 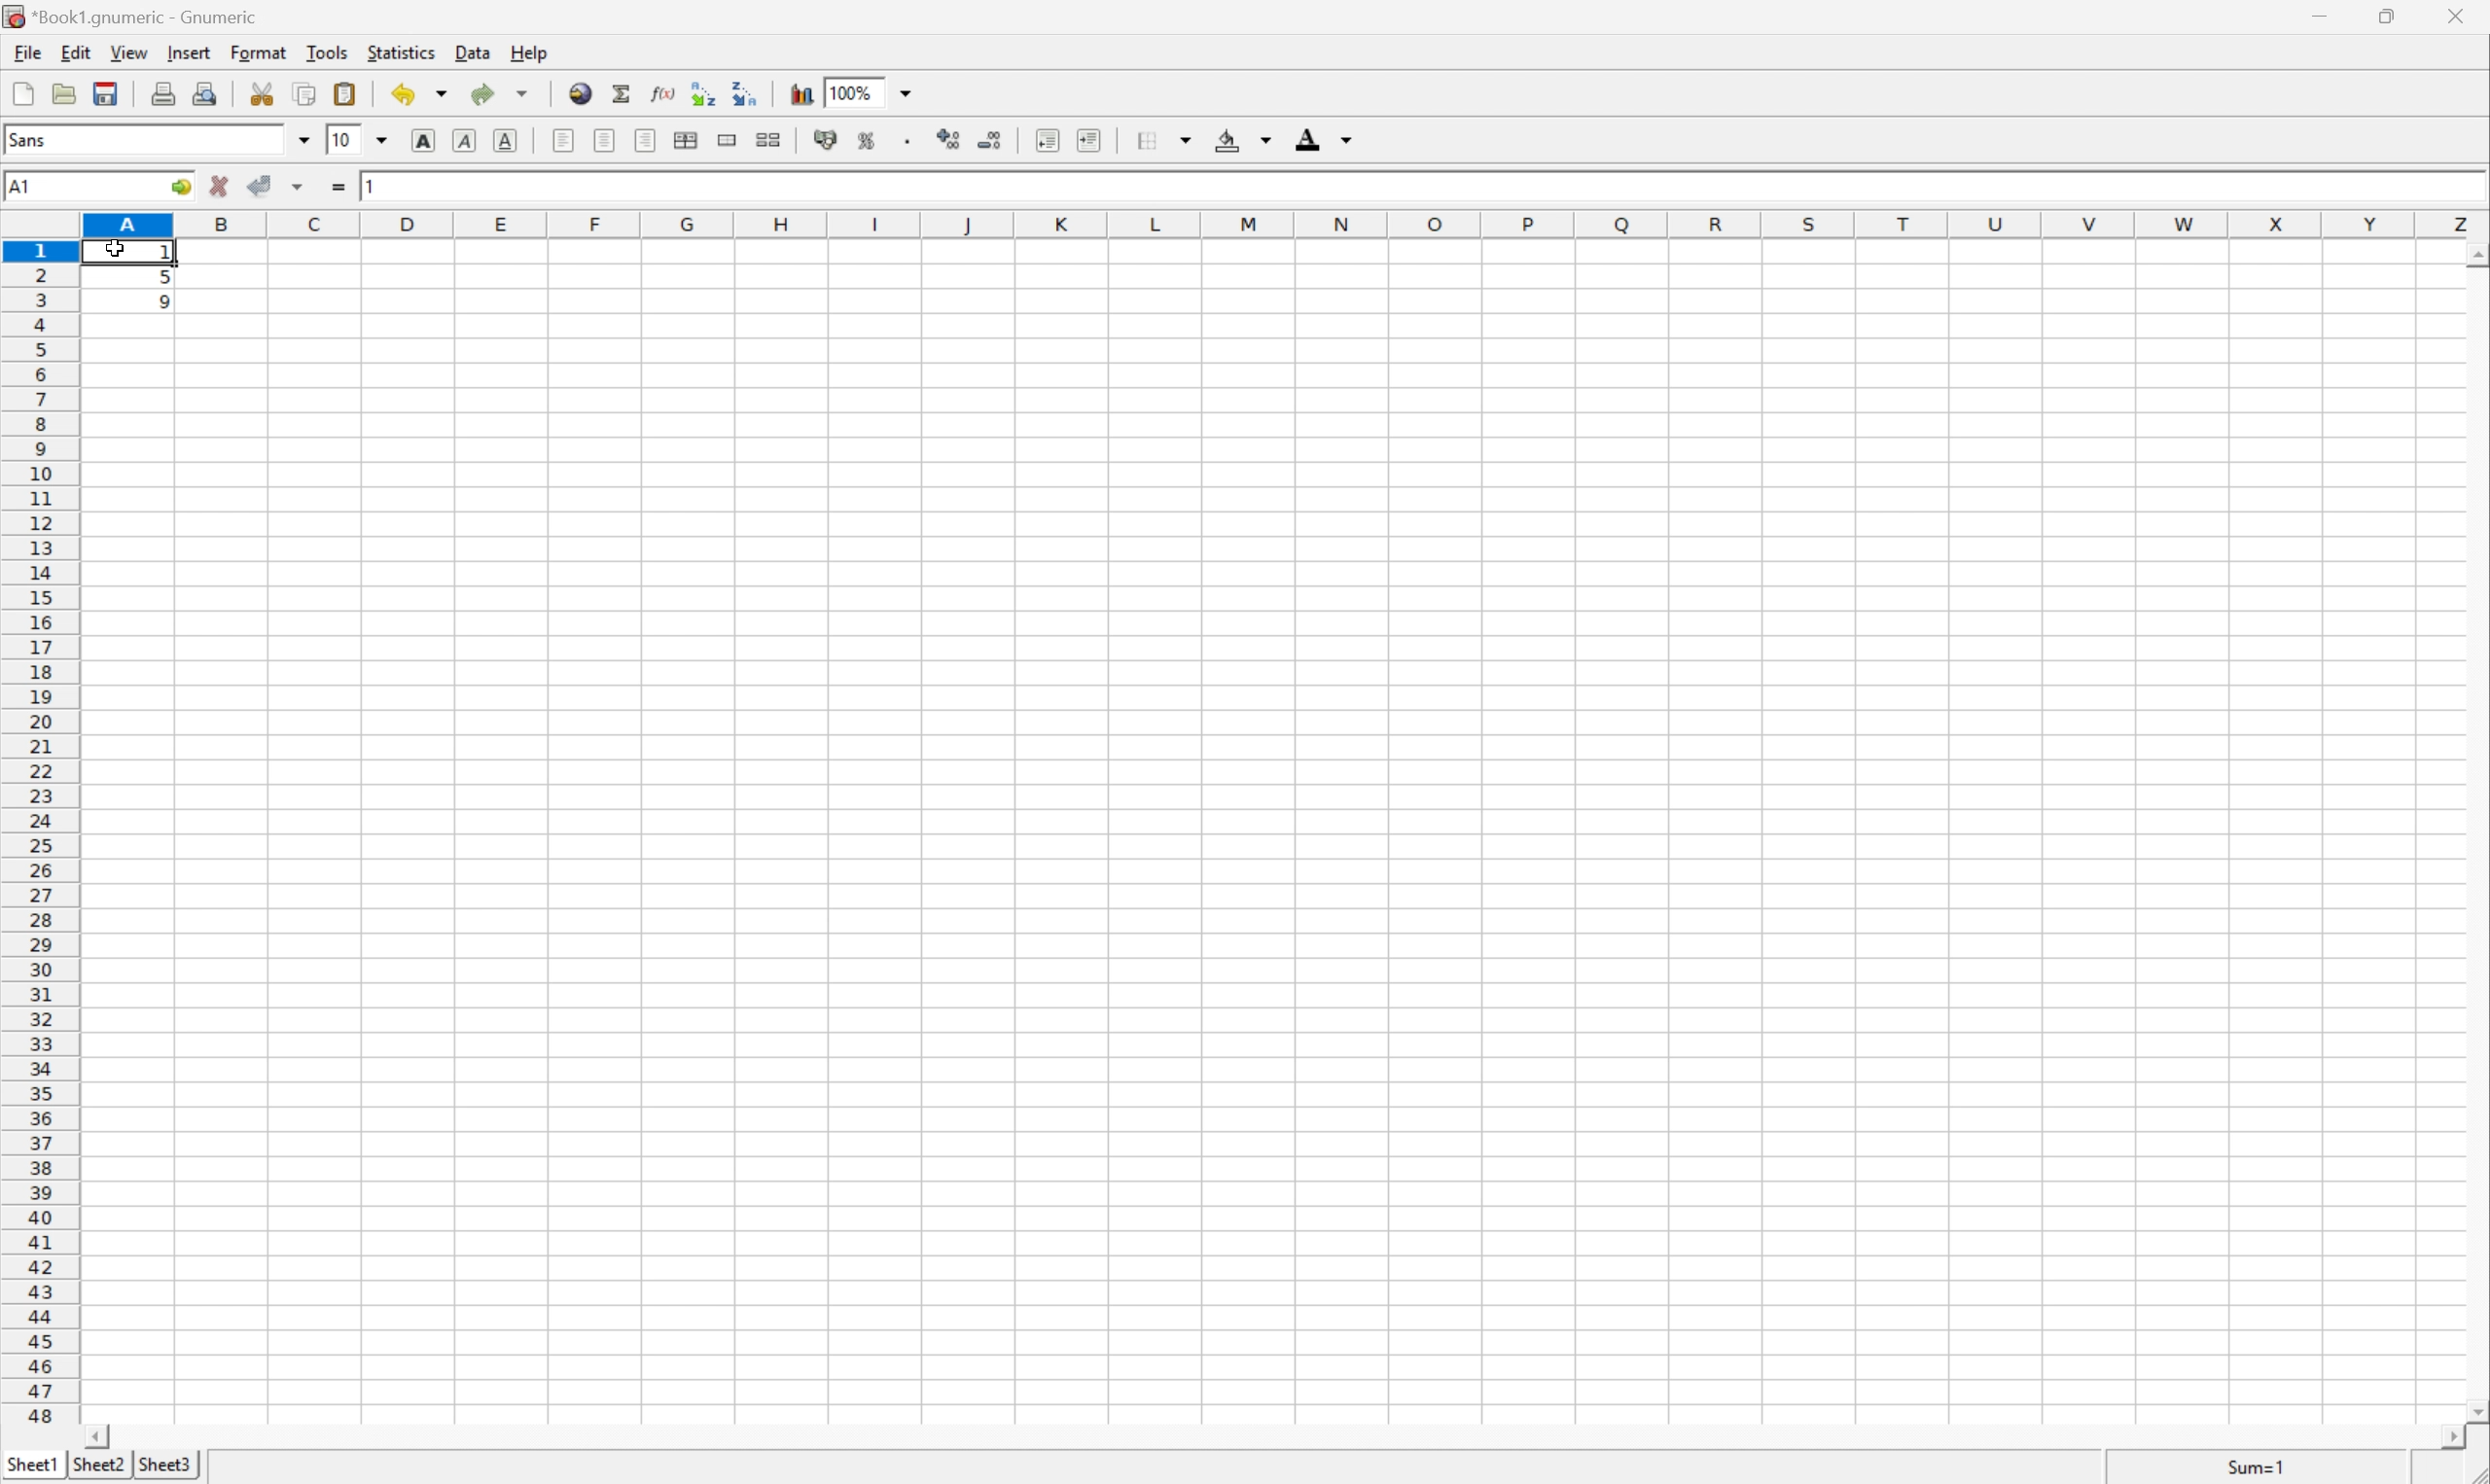 What do you see at coordinates (164, 280) in the screenshot?
I see `5` at bounding box center [164, 280].